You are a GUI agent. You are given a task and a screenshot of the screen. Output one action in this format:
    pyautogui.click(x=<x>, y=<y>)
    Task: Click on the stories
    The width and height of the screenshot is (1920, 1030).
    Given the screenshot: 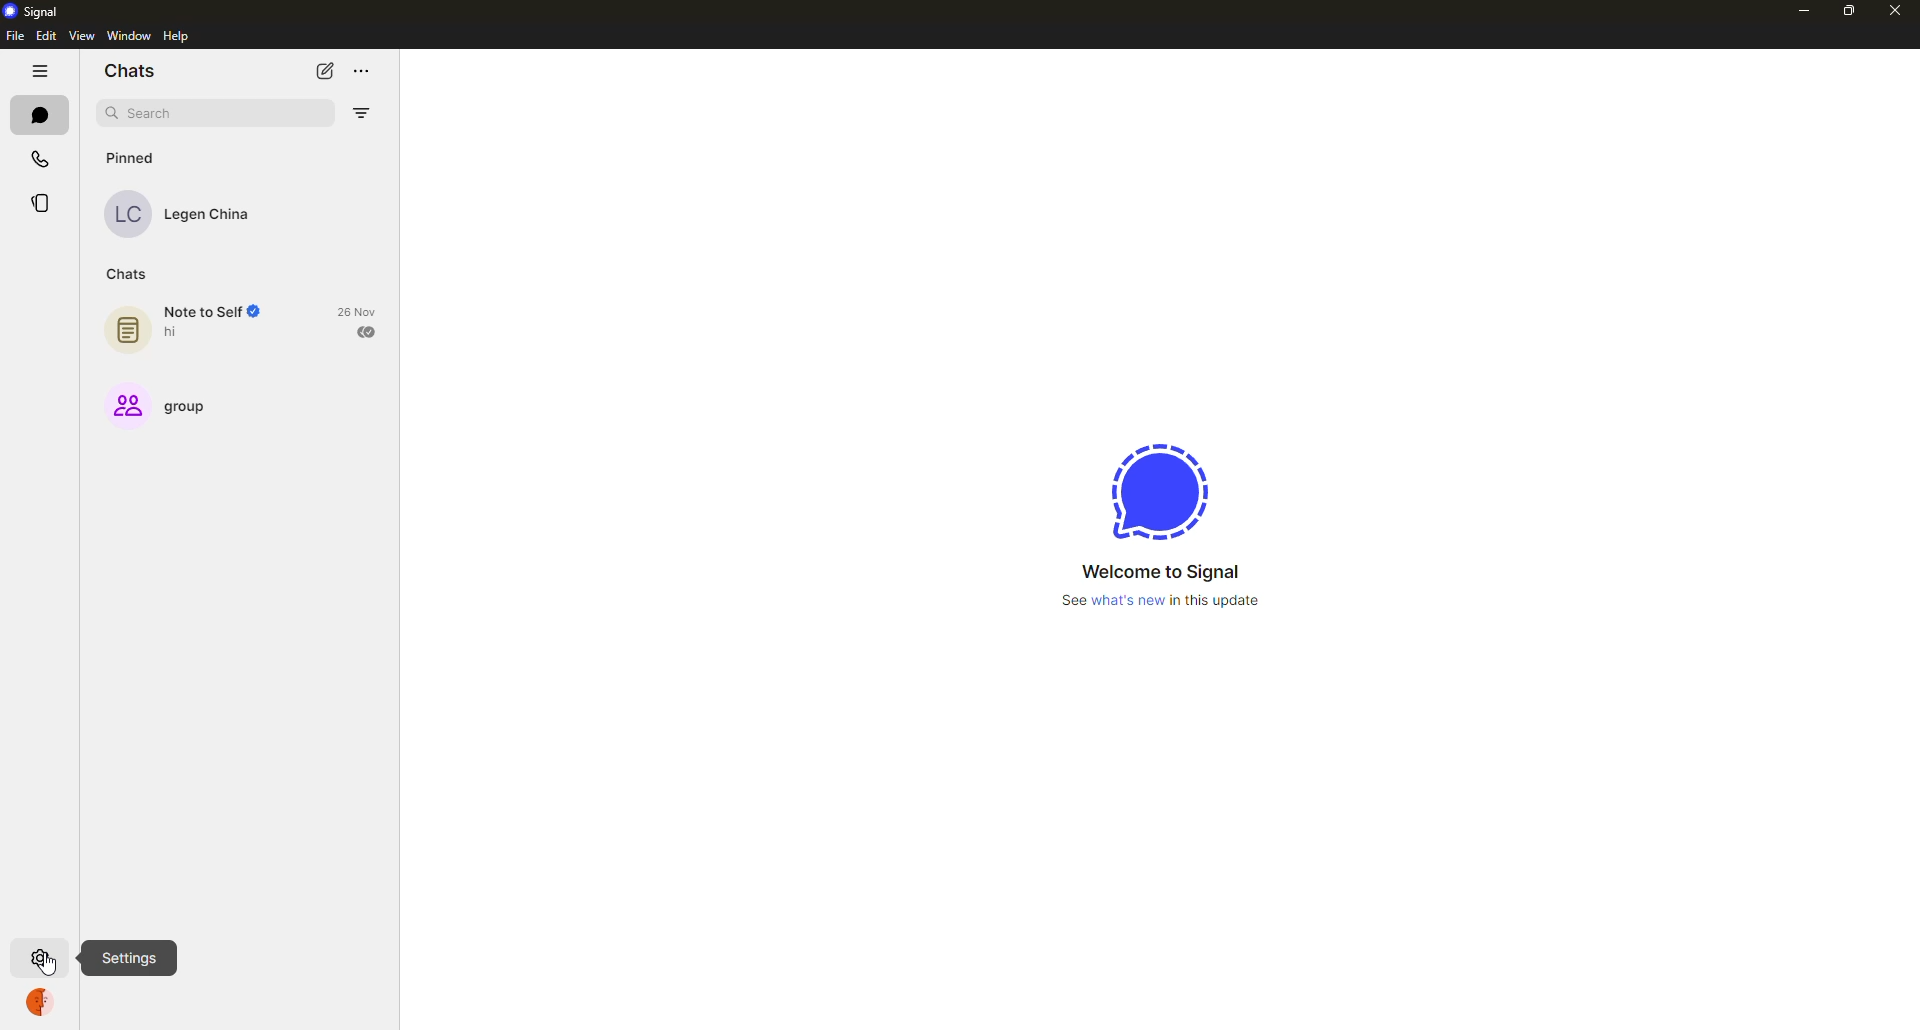 What is the action you would take?
    pyautogui.click(x=40, y=203)
    